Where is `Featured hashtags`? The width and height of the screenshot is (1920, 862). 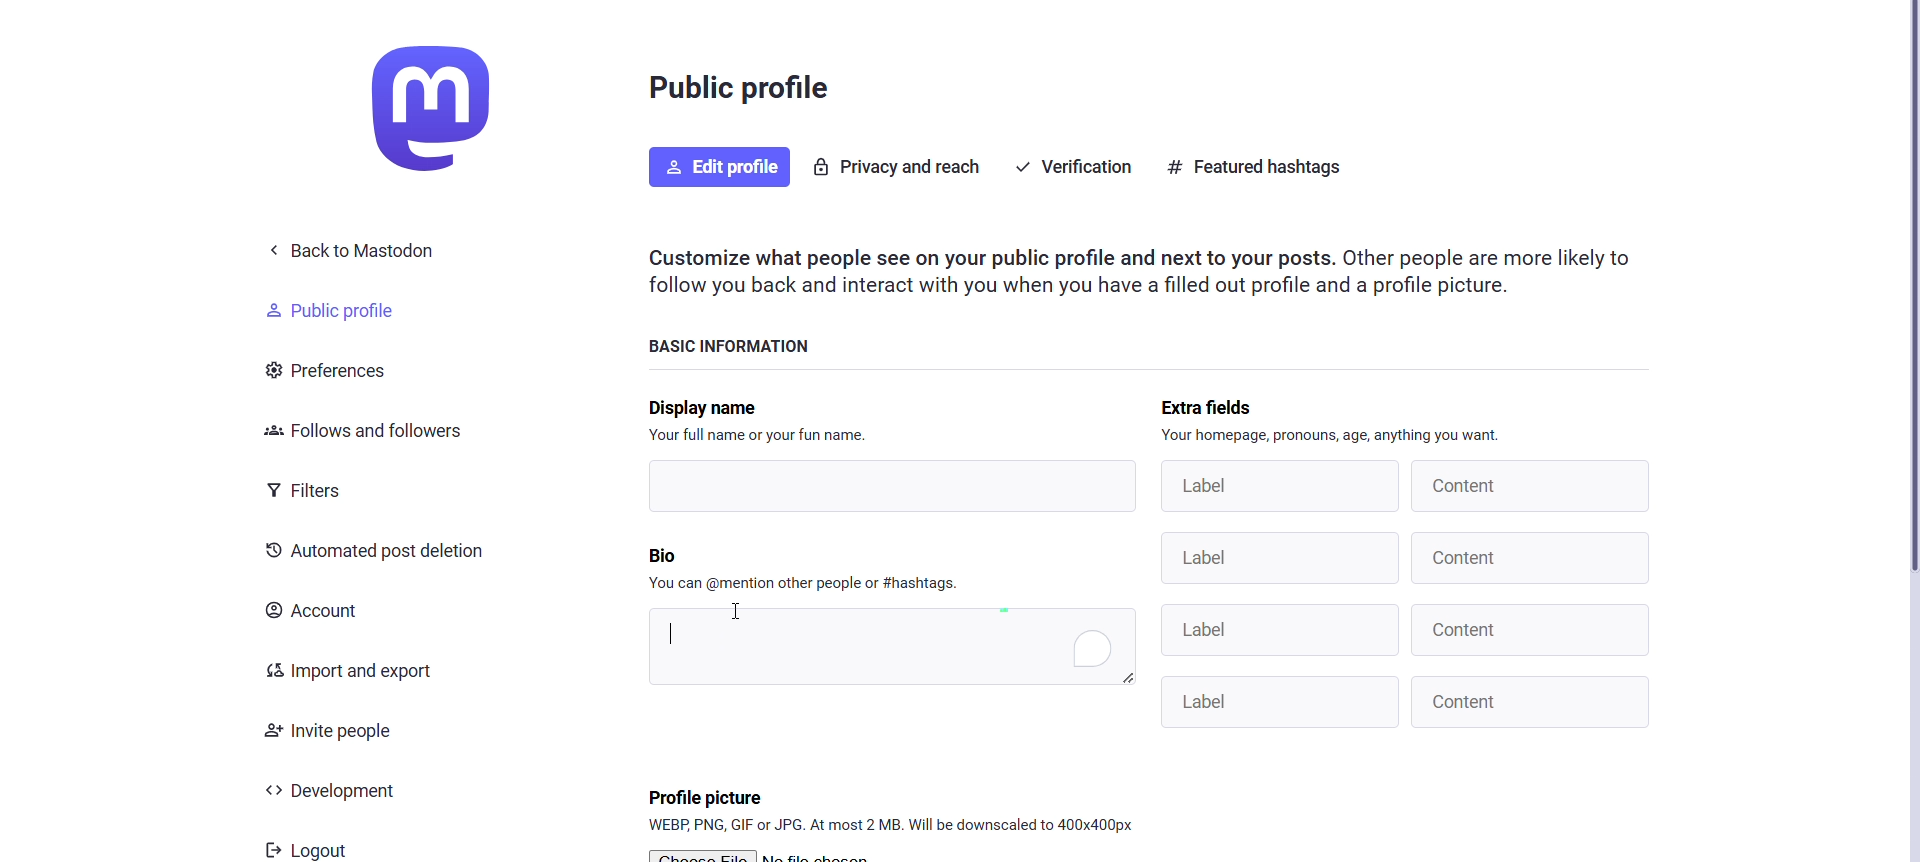 Featured hashtags is located at coordinates (1261, 169).